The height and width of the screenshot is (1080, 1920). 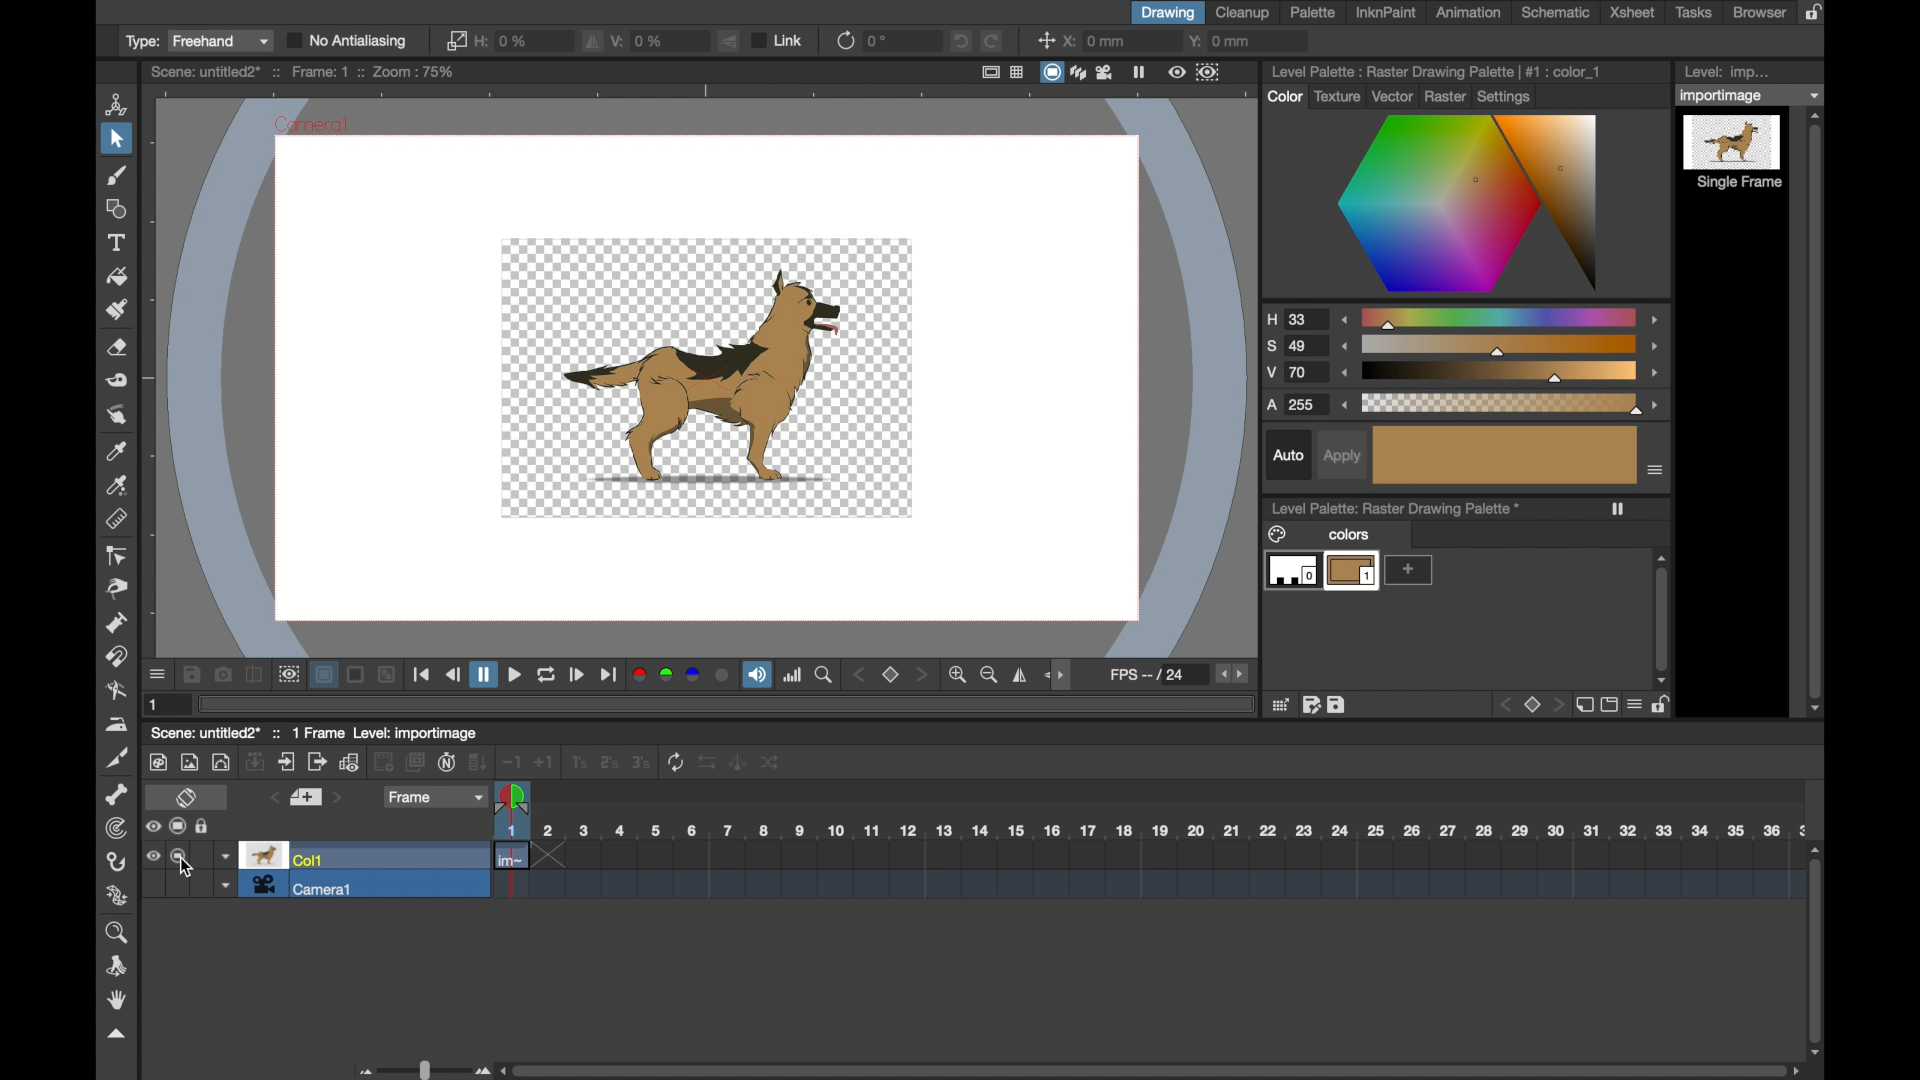 I want to click on back, so click(x=1502, y=705).